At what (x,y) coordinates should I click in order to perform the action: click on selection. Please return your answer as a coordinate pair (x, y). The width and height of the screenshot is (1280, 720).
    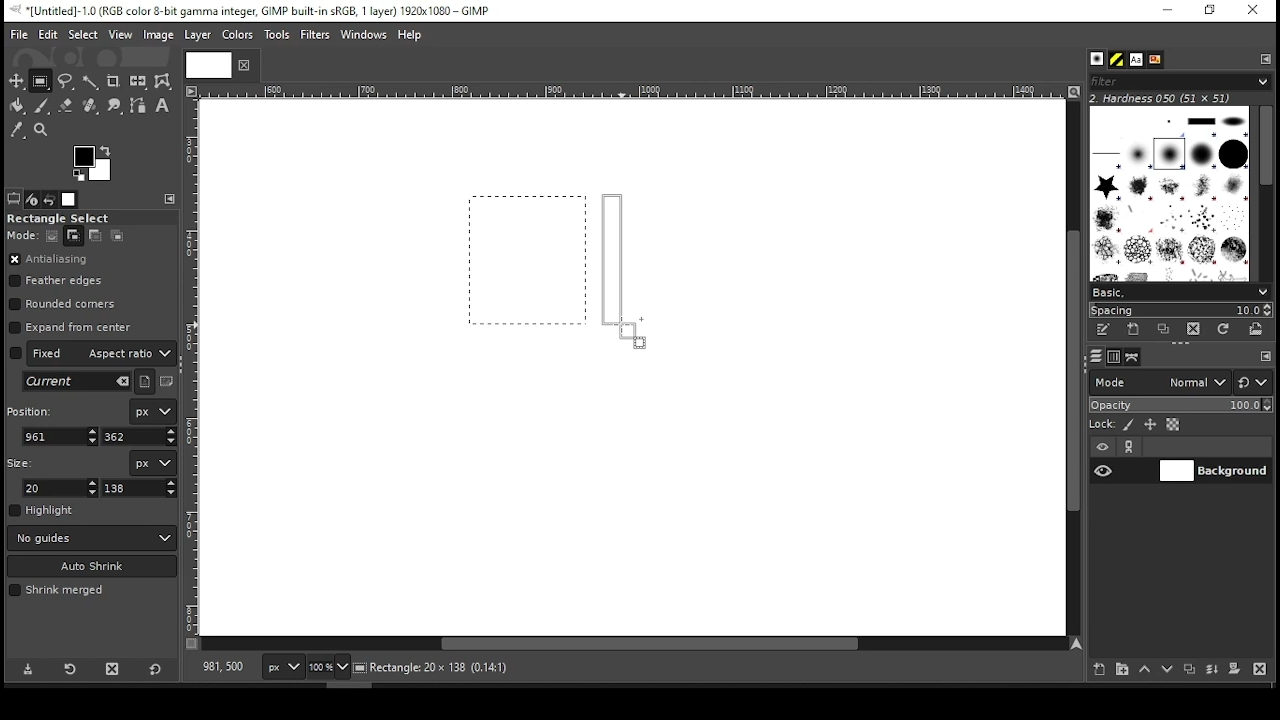
    Looking at the image, I should click on (528, 260).